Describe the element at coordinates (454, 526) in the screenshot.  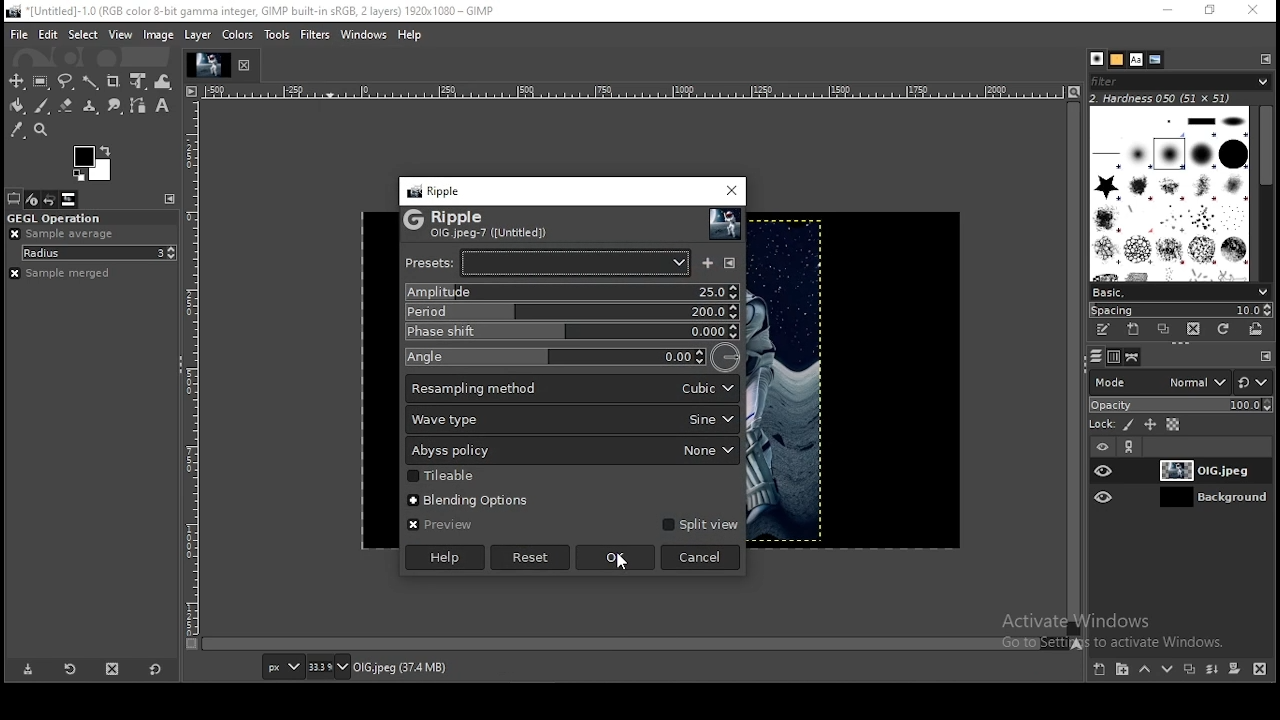
I see `preview` at that location.